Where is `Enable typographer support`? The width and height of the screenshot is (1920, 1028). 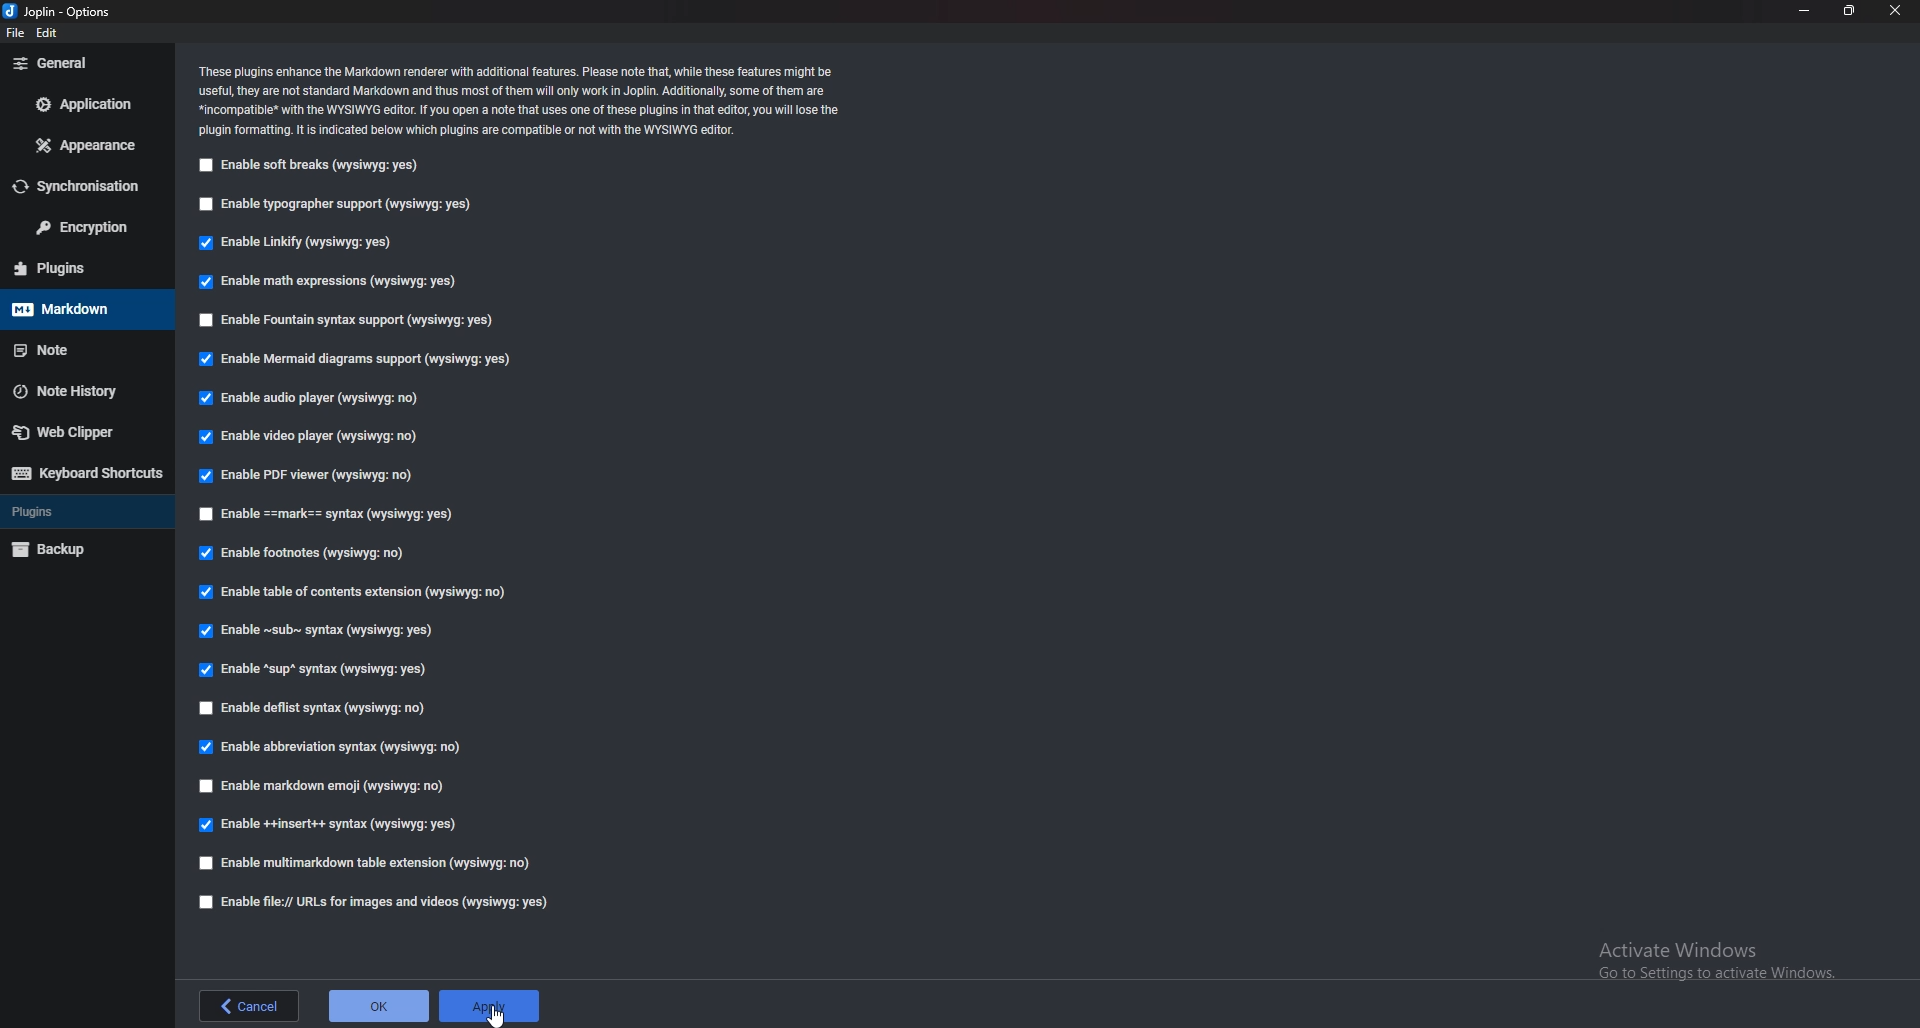 Enable typographer support is located at coordinates (343, 205).